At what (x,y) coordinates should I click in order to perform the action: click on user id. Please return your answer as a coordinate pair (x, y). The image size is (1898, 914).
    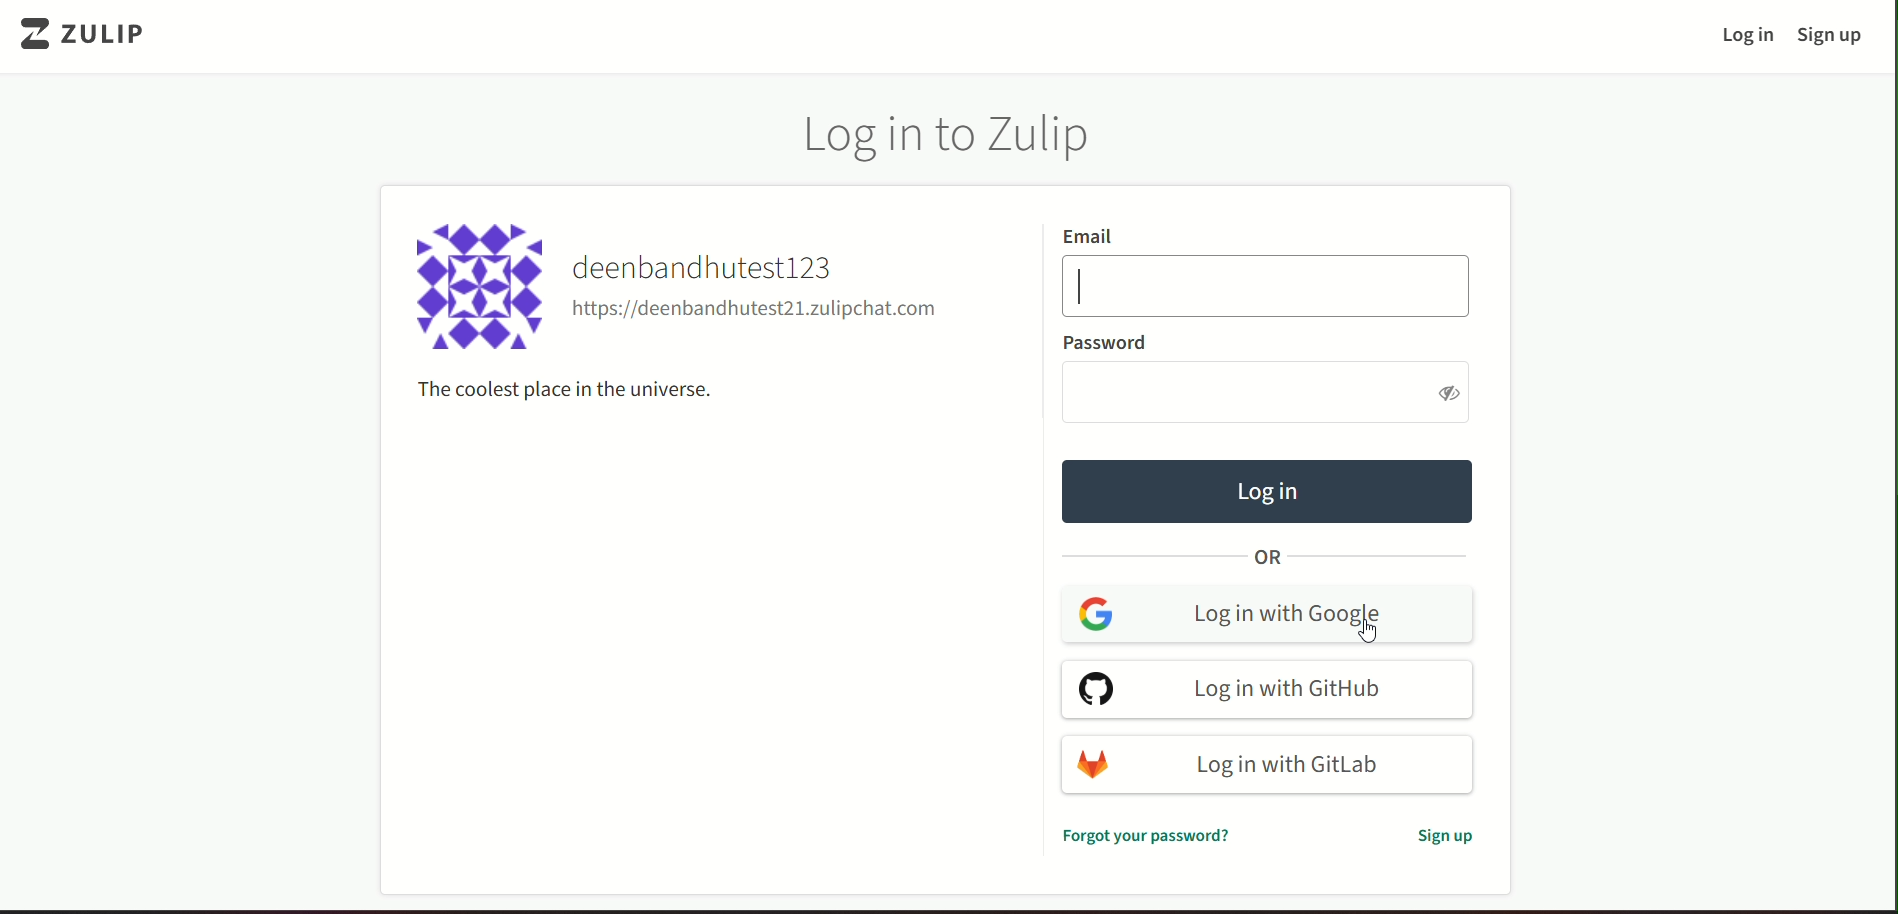
    Looking at the image, I should click on (757, 311).